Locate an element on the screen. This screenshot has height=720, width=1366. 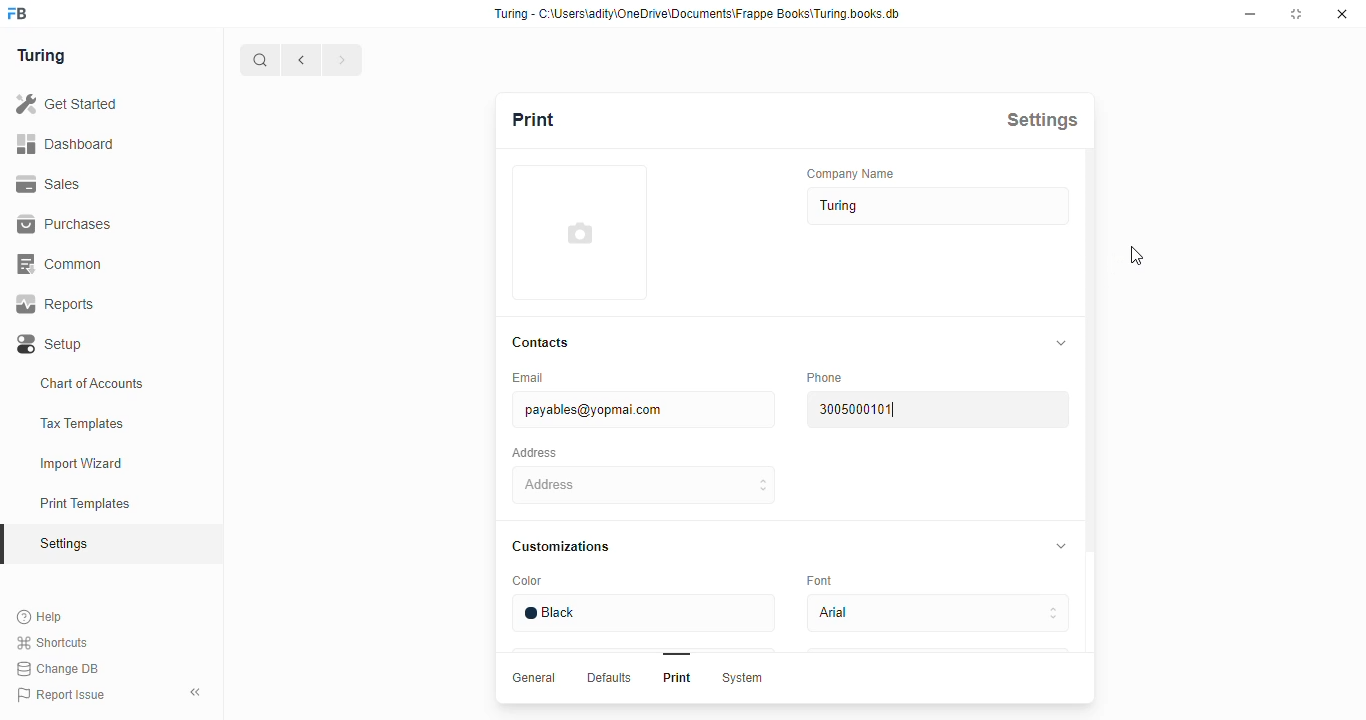
System is located at coordinates (746, 679).